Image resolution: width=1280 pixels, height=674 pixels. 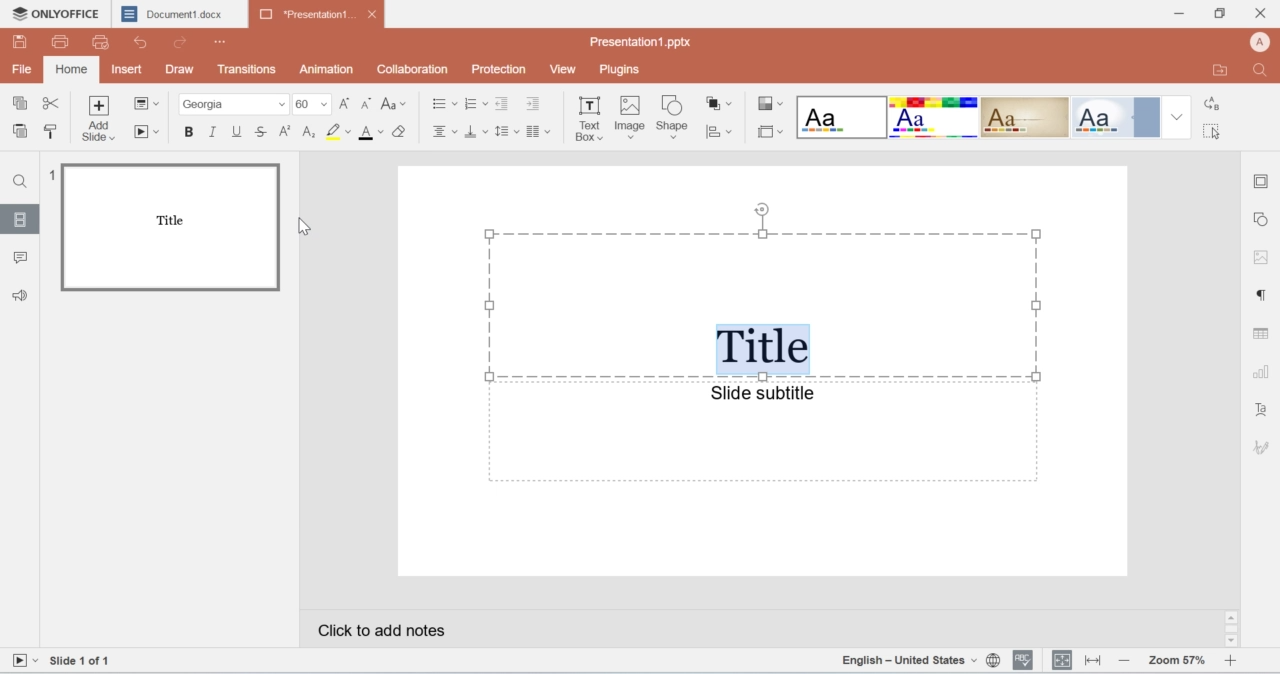 I want to click on numbering, so click(x=51, y=176).